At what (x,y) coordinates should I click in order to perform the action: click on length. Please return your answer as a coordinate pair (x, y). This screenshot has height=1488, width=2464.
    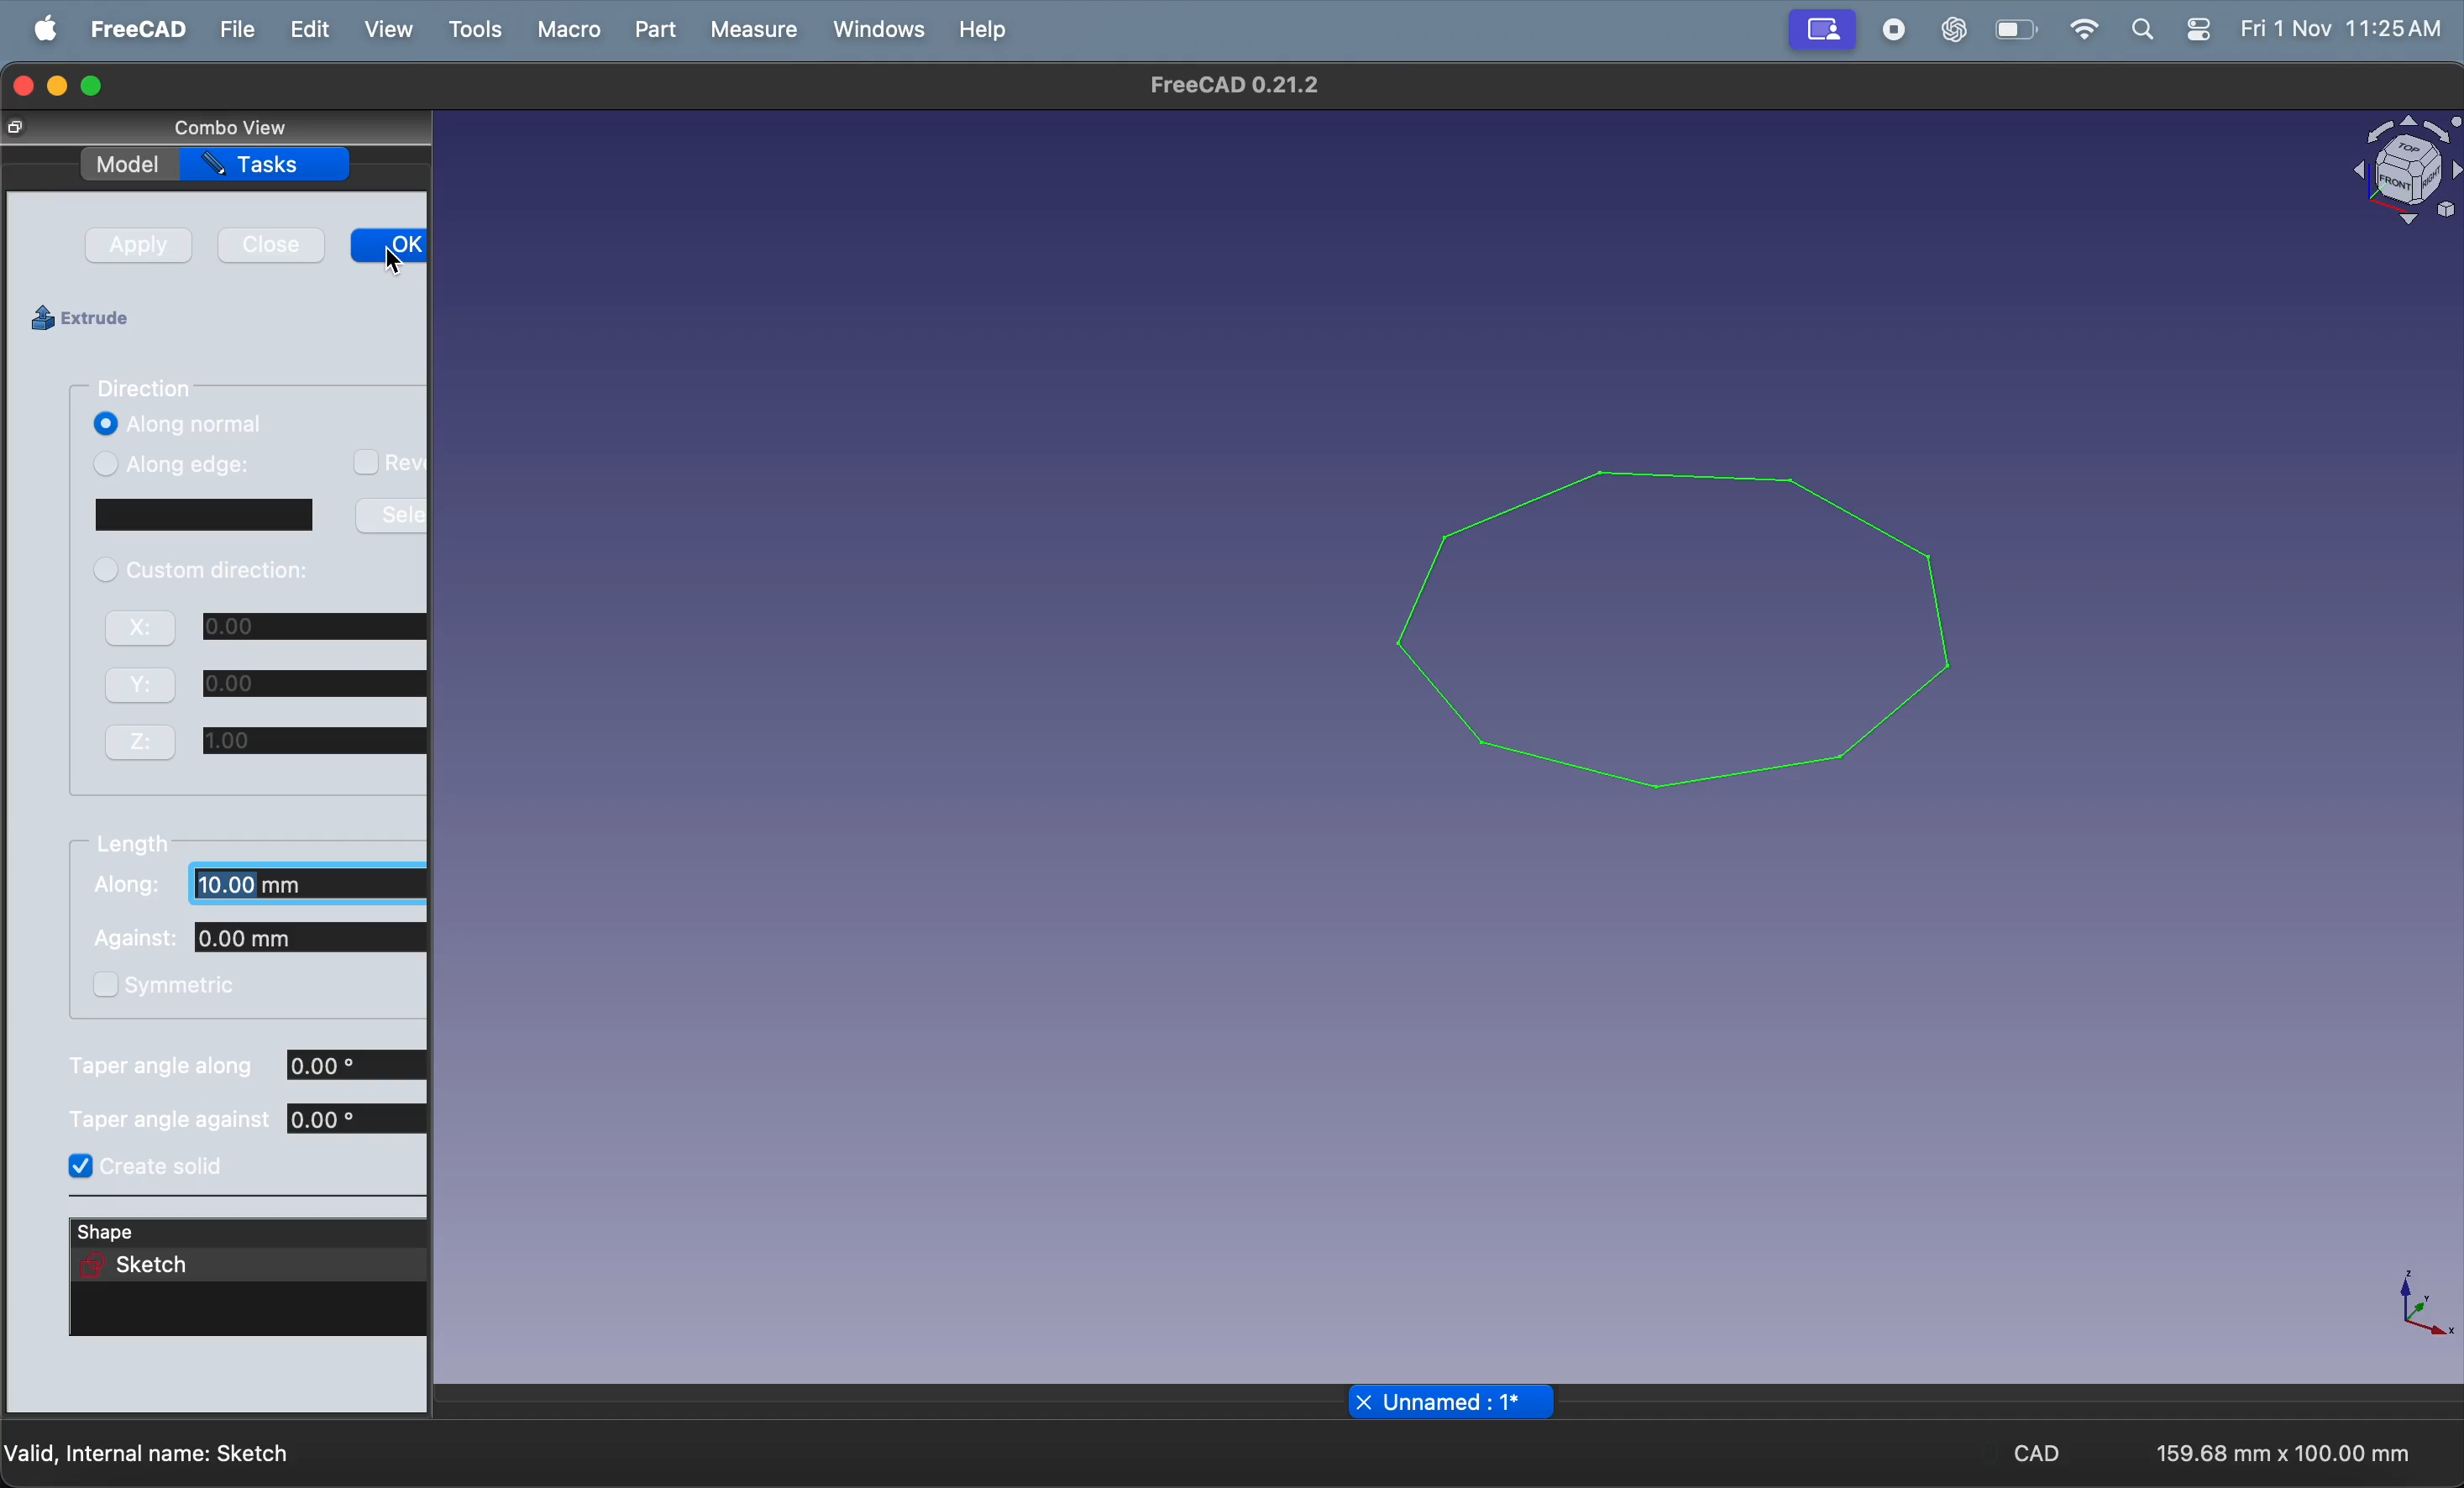
    Looking at the image, I should click on (144, 845).